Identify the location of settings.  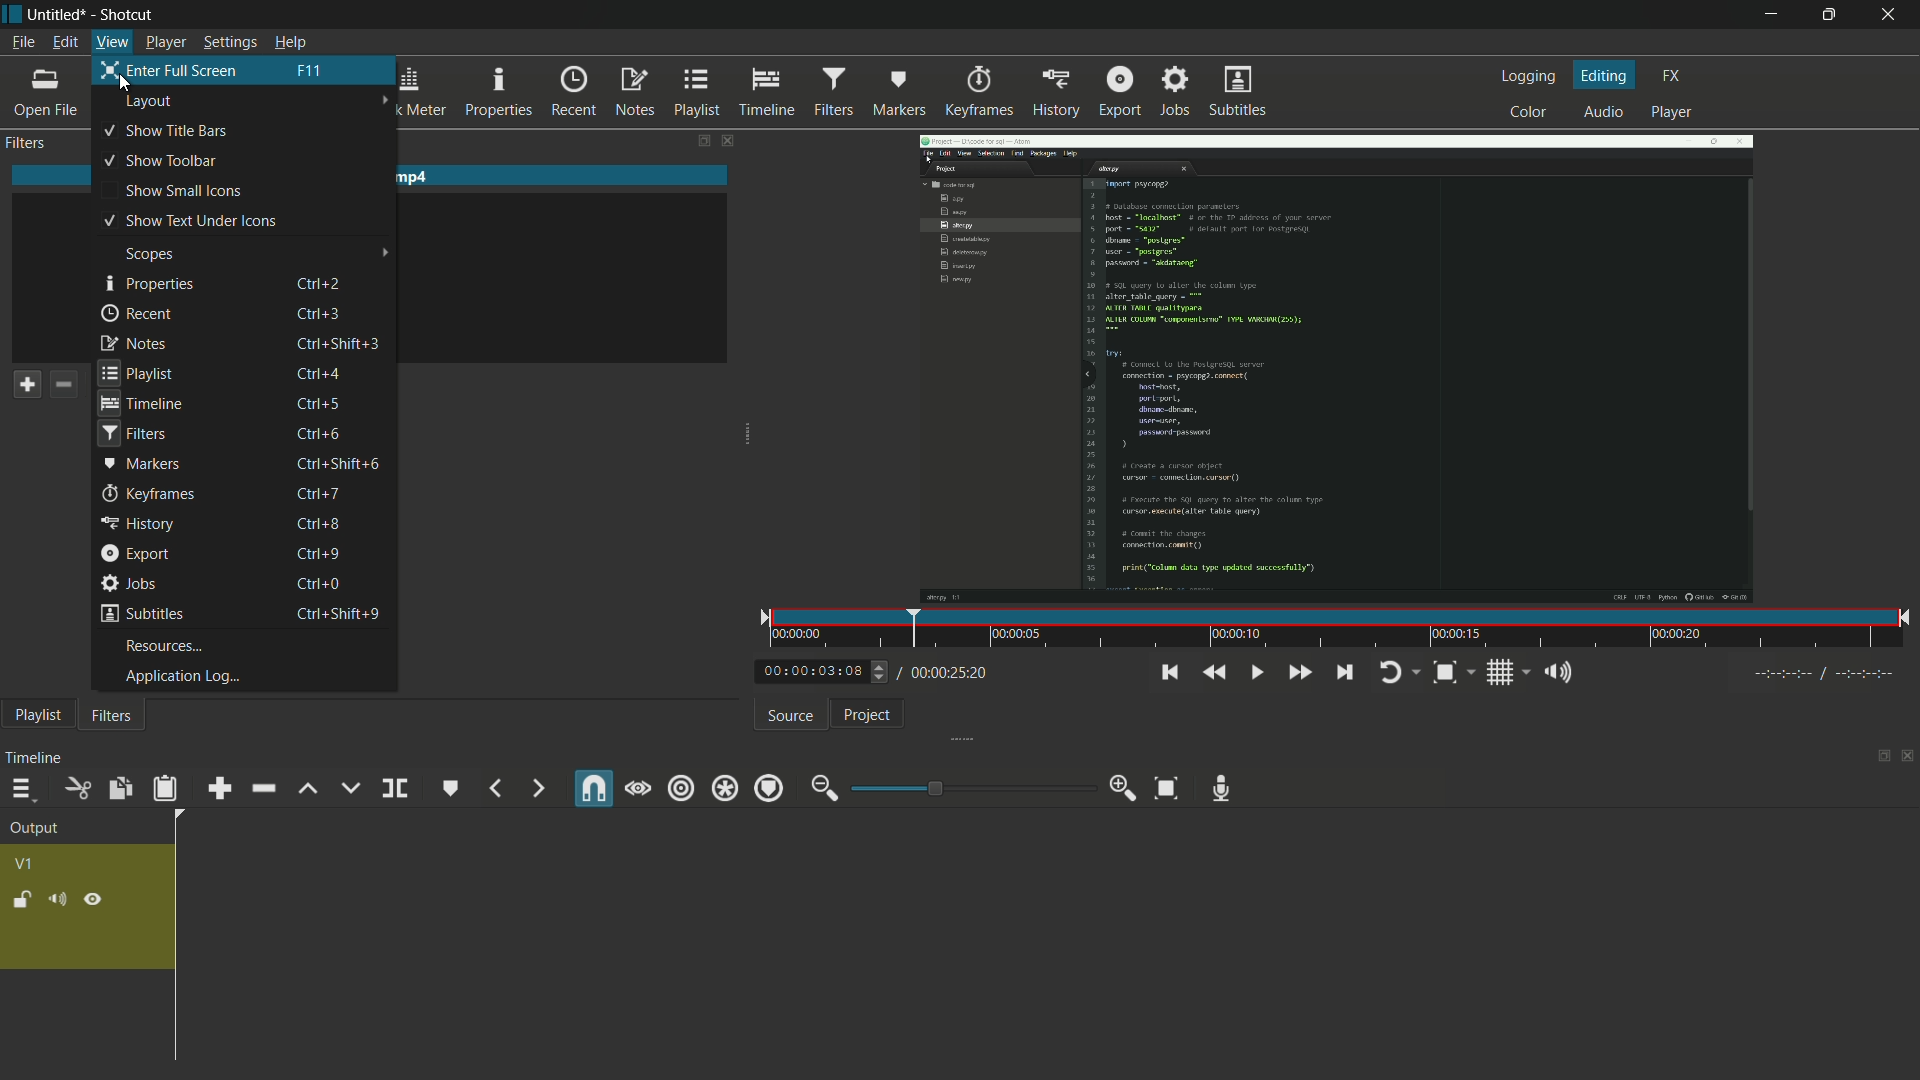
(232, 42).